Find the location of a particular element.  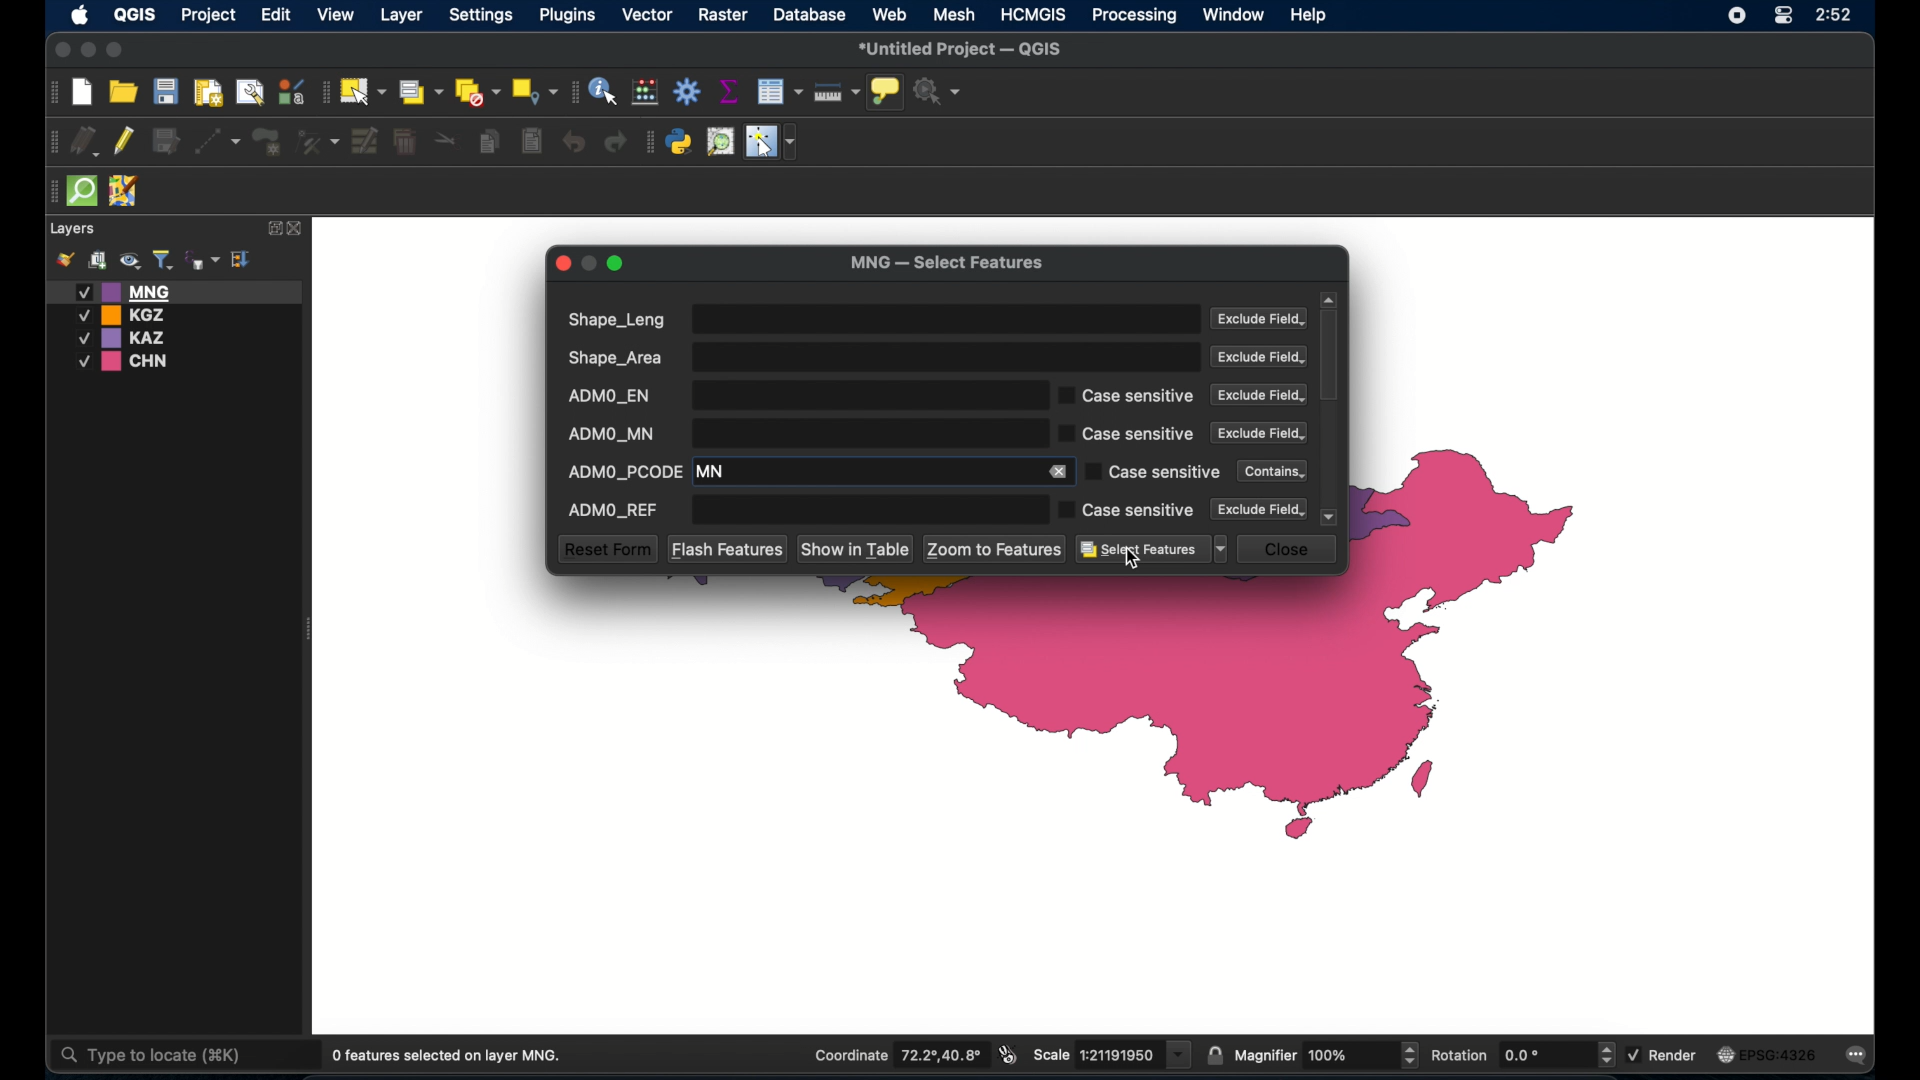

messages is located at coordinates (1860, 1056).